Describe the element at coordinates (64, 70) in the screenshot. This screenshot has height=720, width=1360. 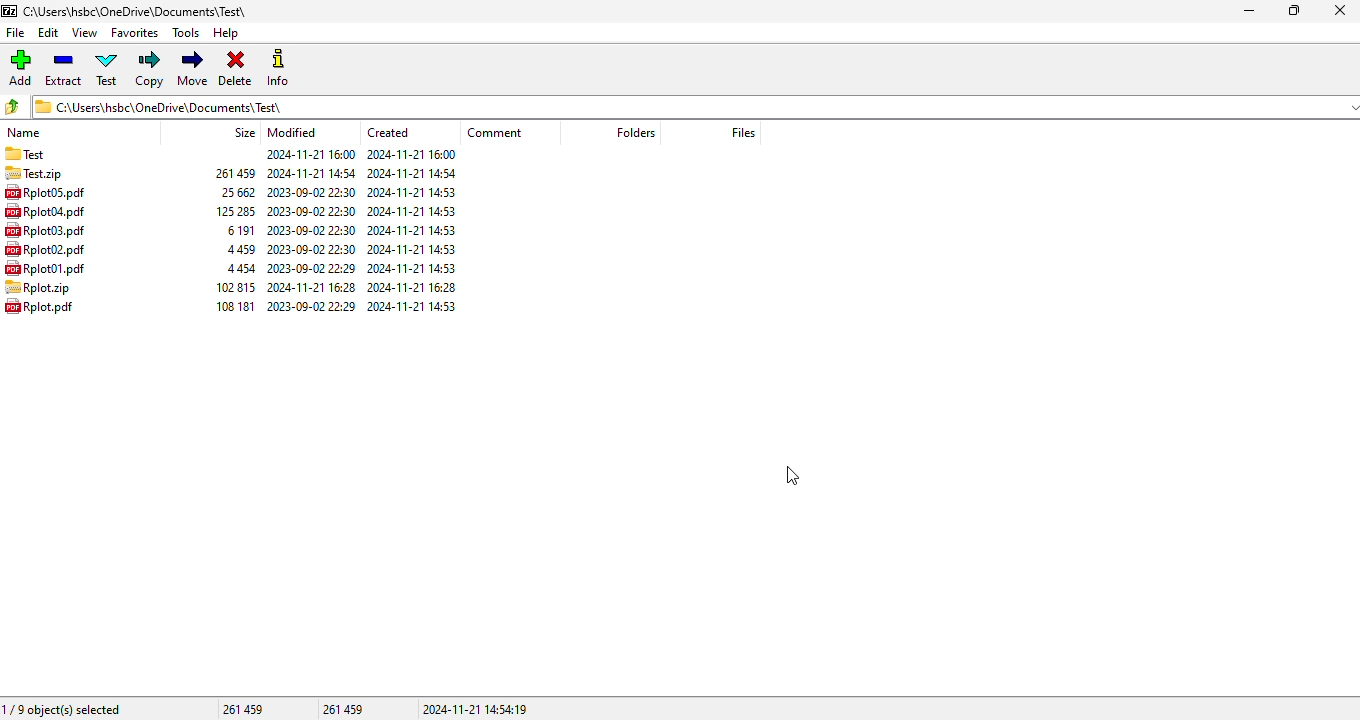
I see `extract` at that location.